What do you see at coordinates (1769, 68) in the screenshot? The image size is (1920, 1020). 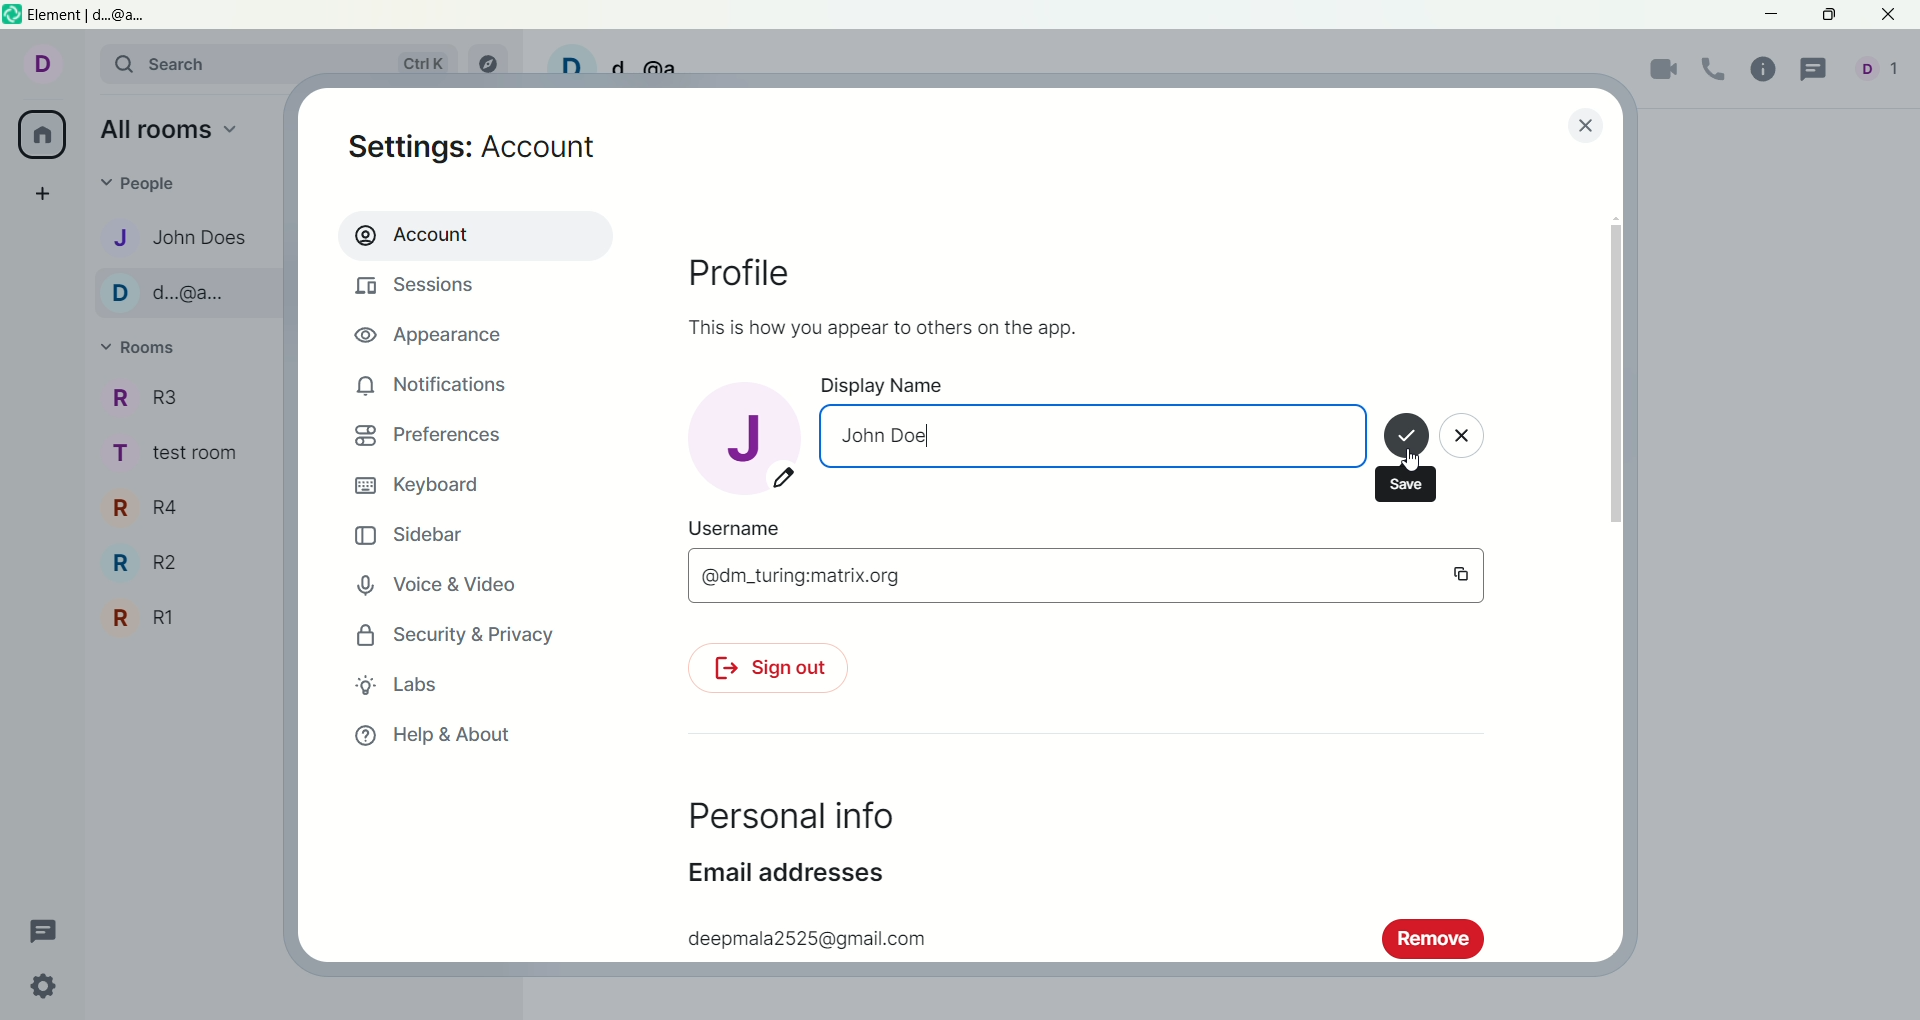 I see `room info` at bounding box center [1769, 68].